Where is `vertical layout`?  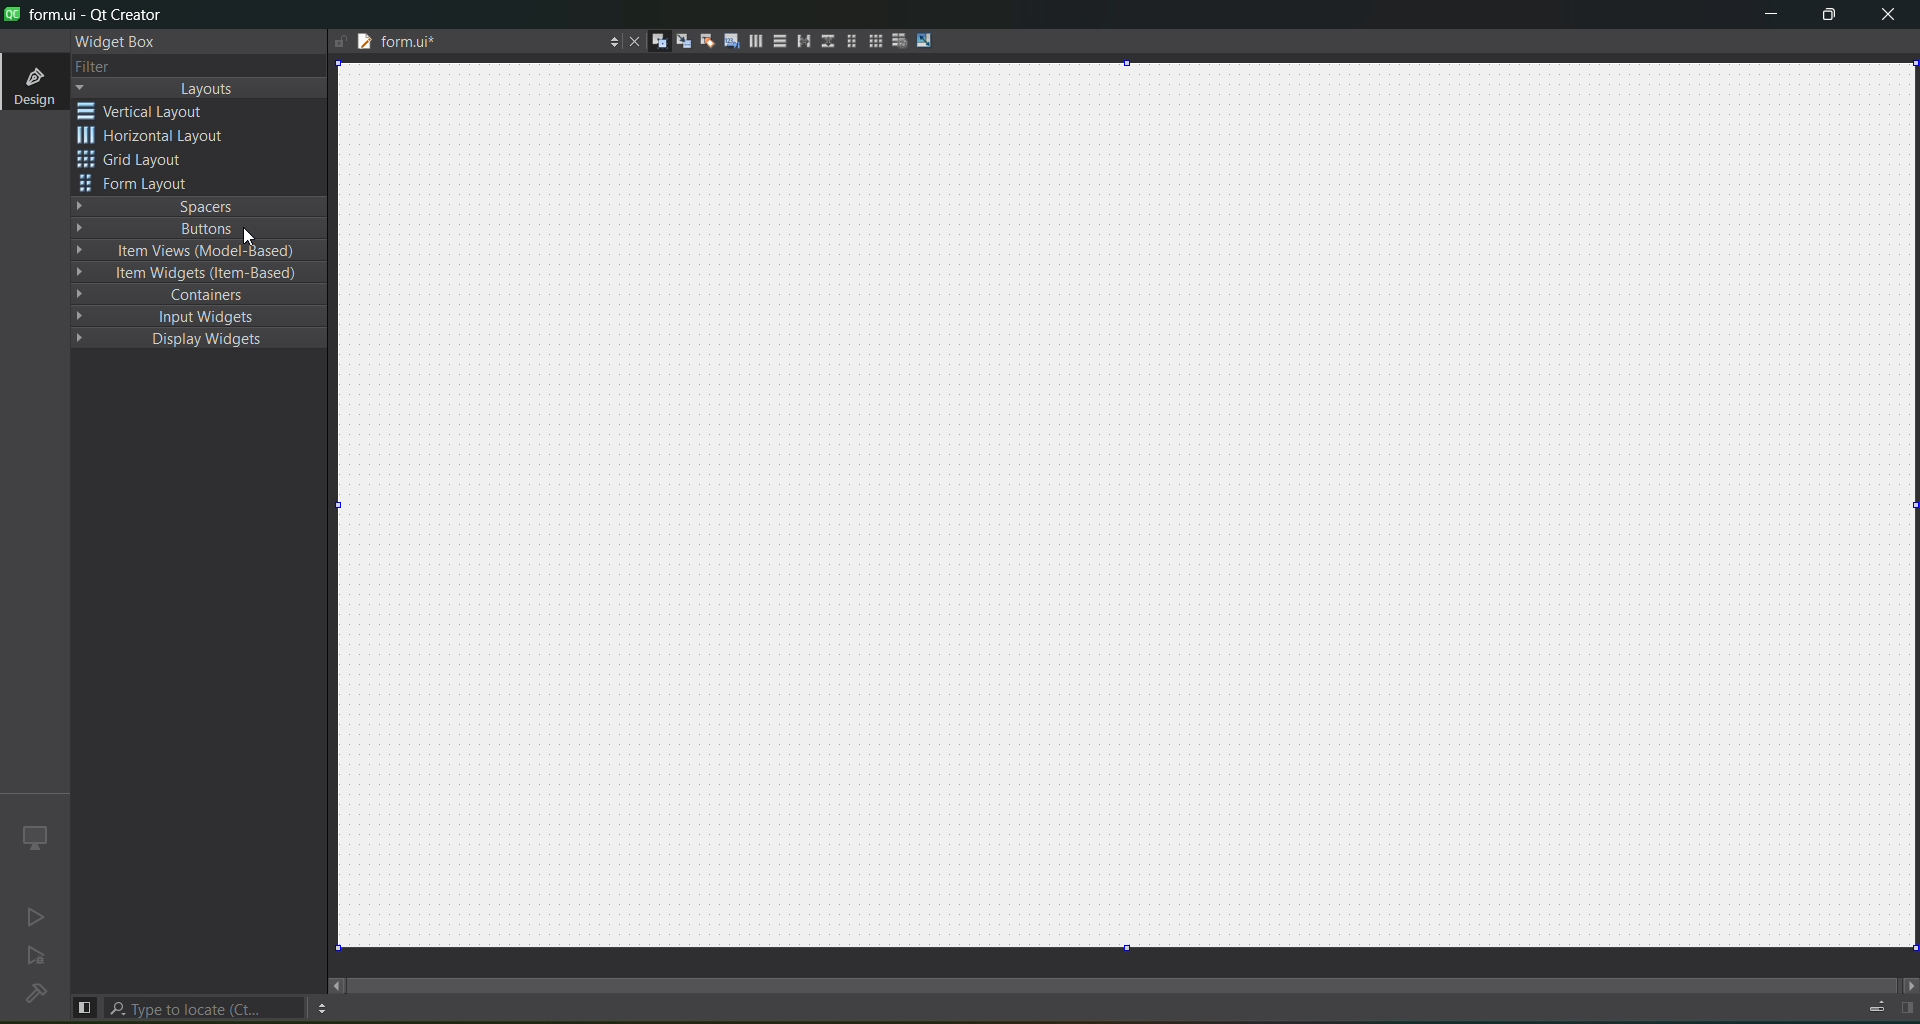 vertical layout is located at coordinates (156, 111).